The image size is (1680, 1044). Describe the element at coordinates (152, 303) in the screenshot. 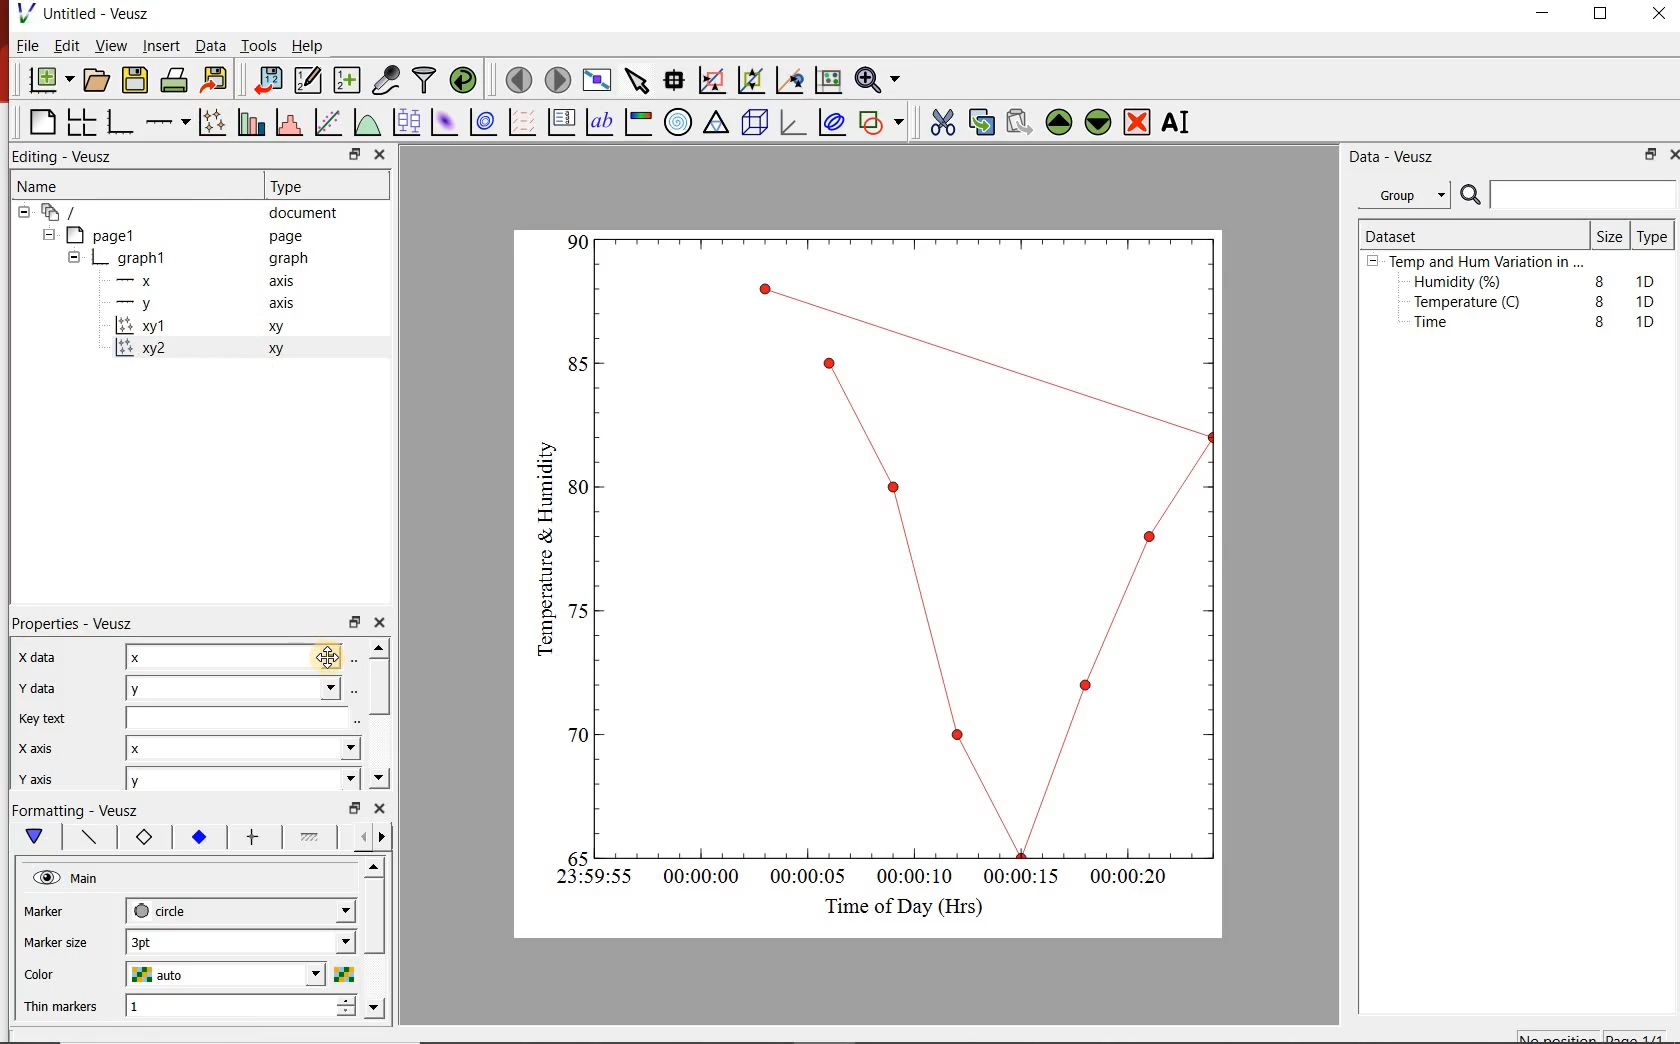

I see `y` at that location.